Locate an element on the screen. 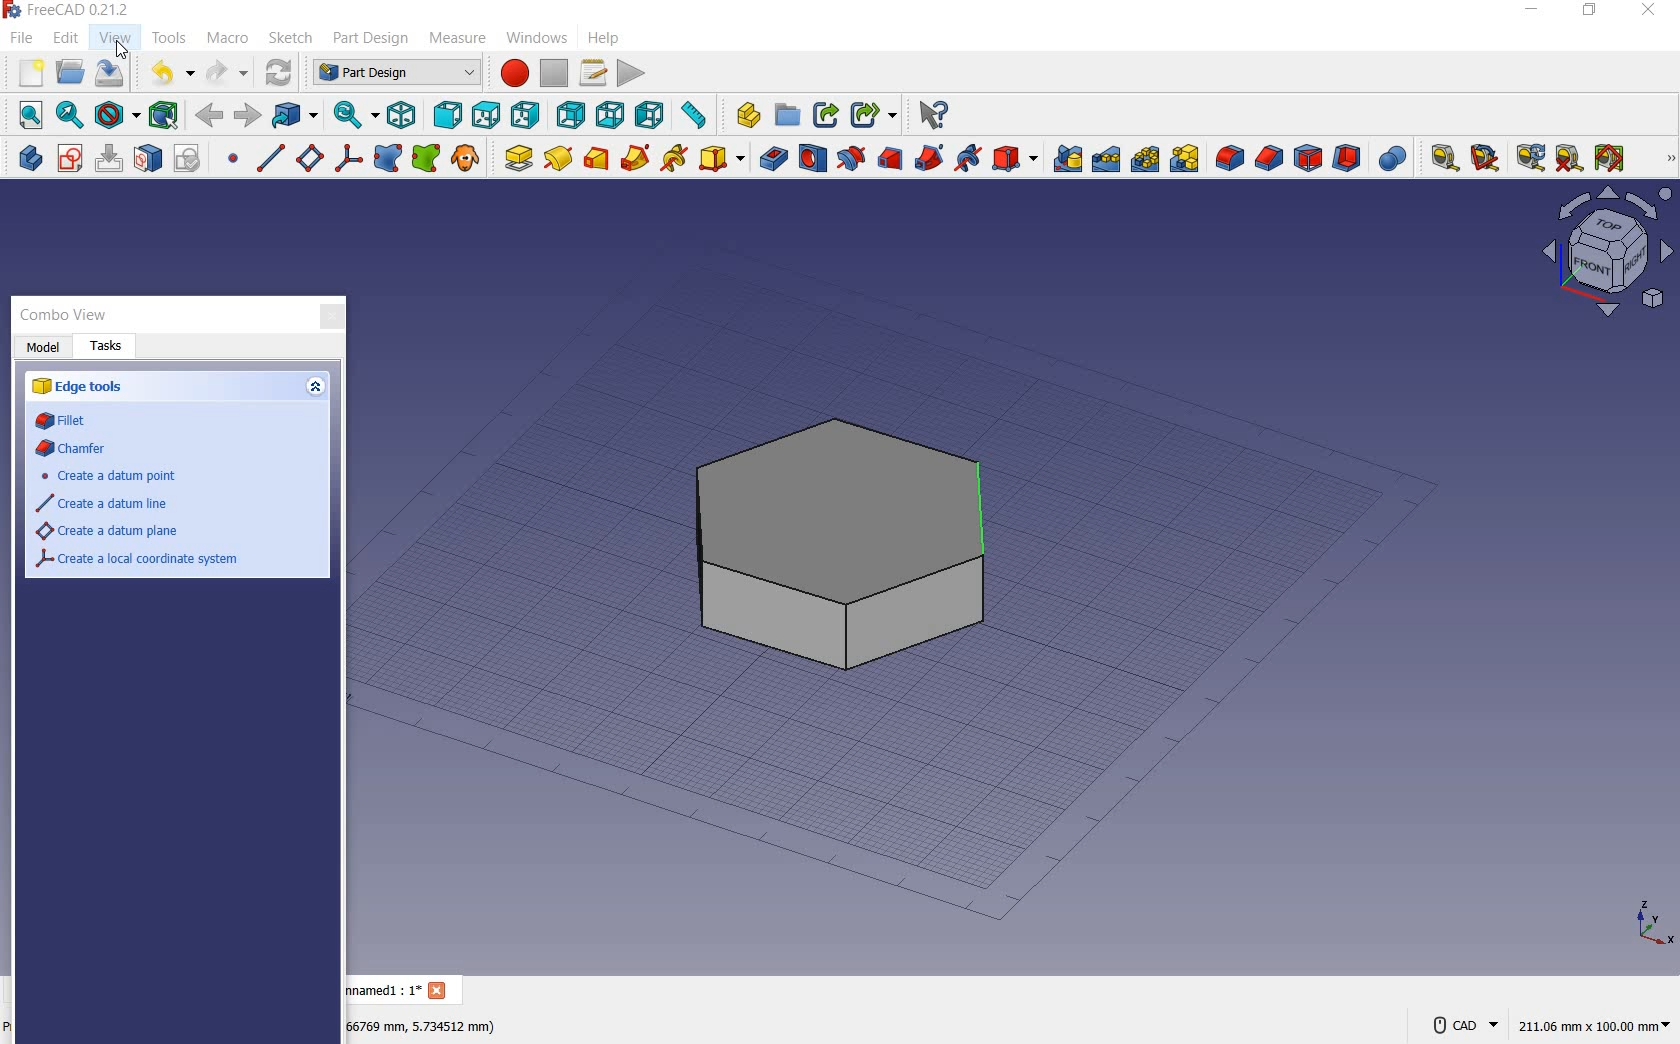  create a subtractive primitive is located at coordinates (1015, 158).